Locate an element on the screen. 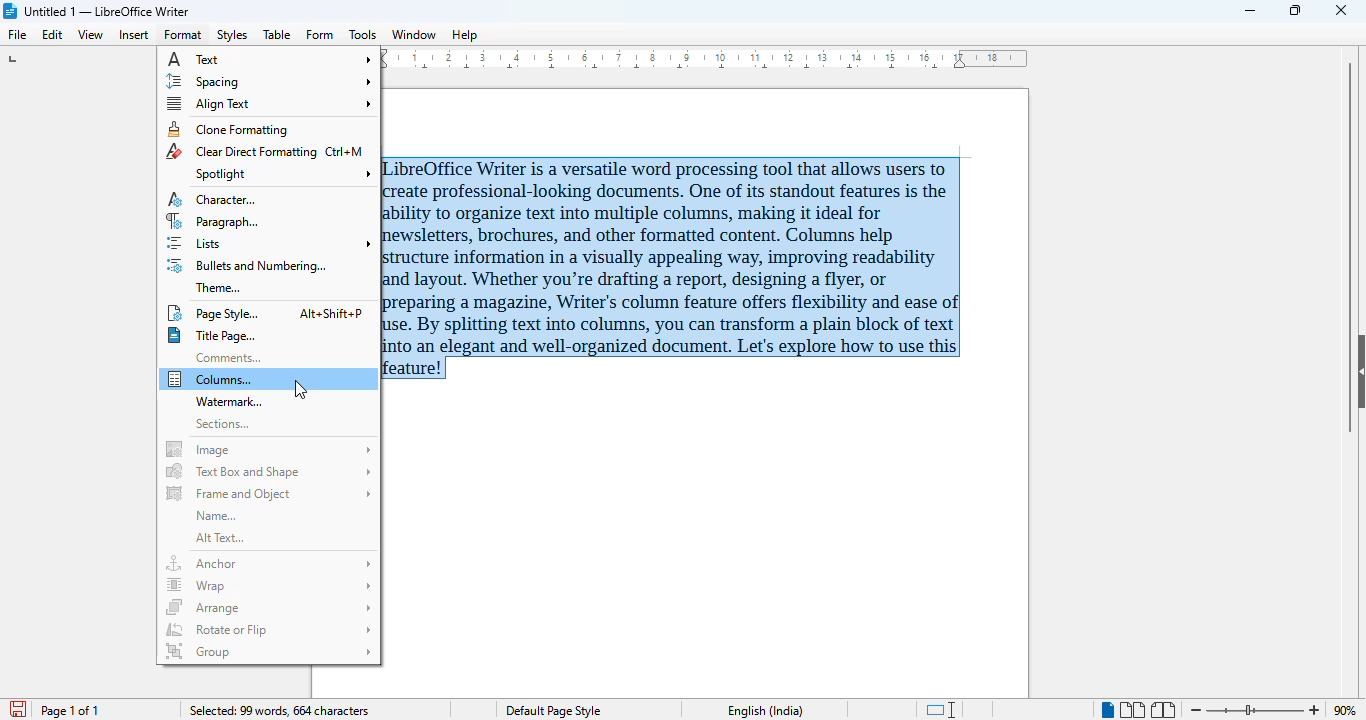 The height and width of the screenshot is (720, 1366). 90% (current zoom level) is located at coordinates (1349, 708).